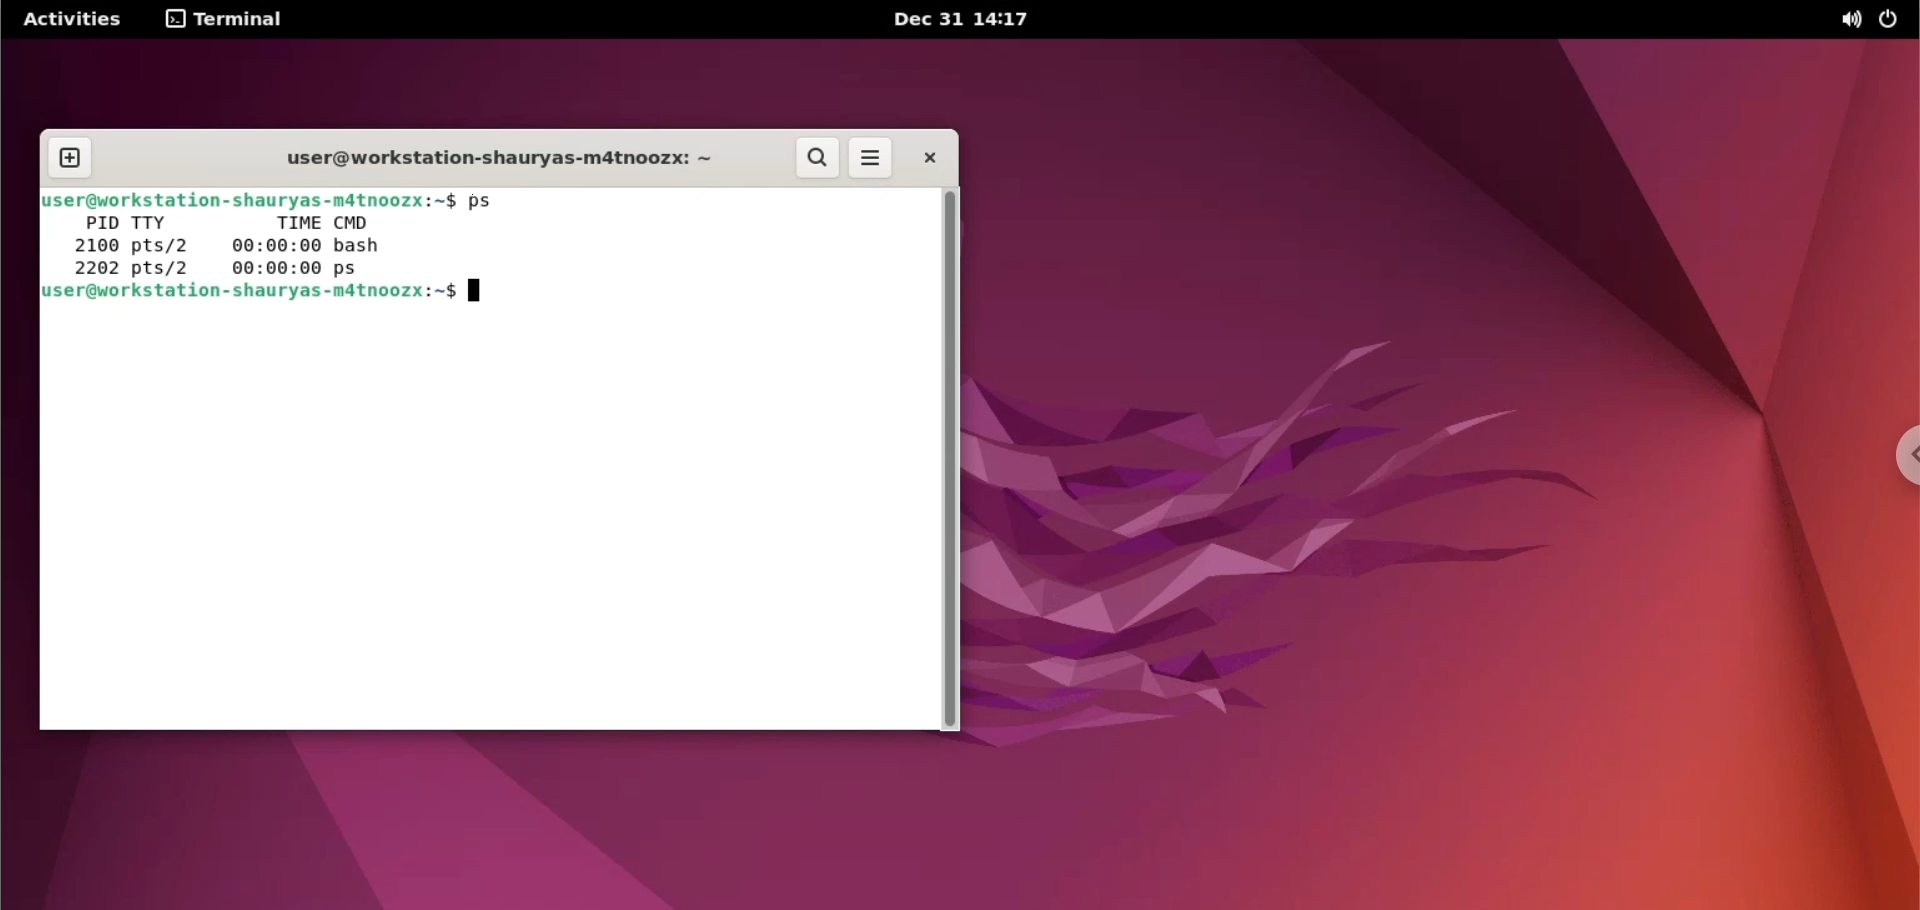  What do you see at coordinates (1850, 22) in the screenshot?
I see `sound options` at bounding box center [1850, 22].